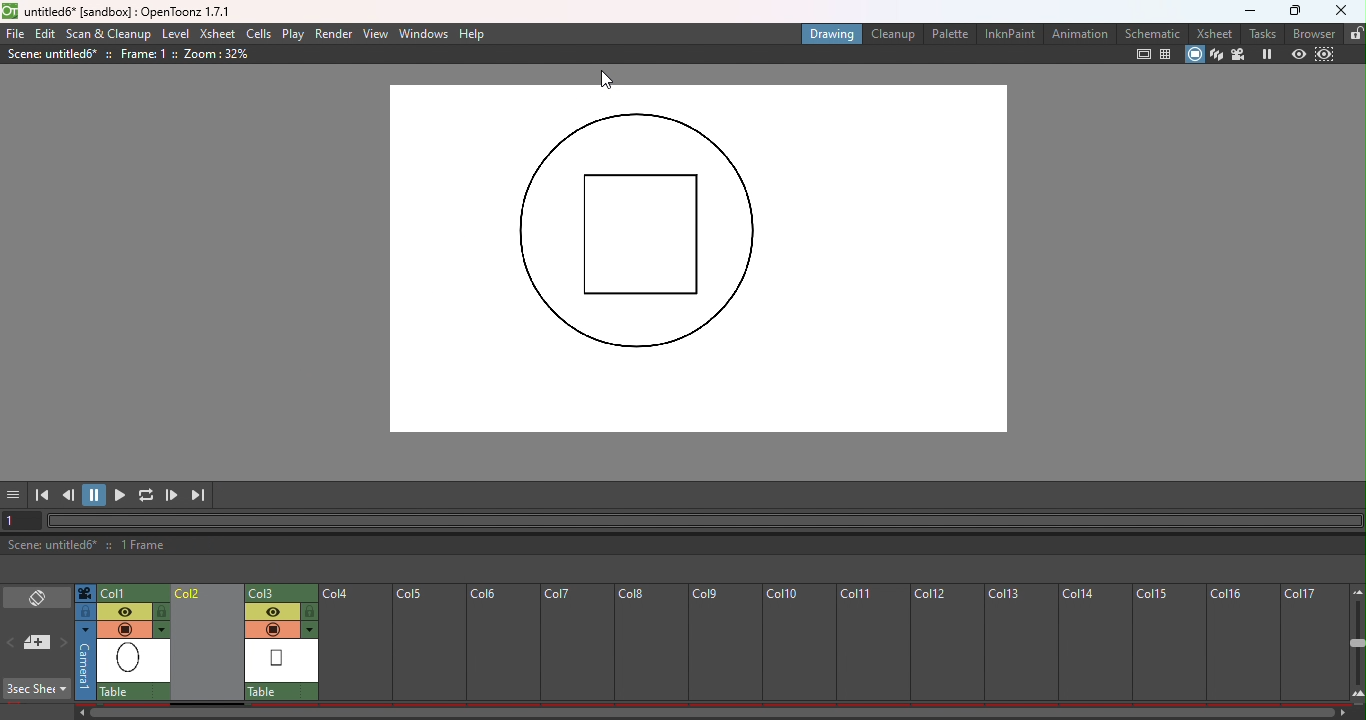 The image size is (1366, 720). Describe the element at coordinates (1010, 35) in the screenshot. I see `InknPaint` at that location.